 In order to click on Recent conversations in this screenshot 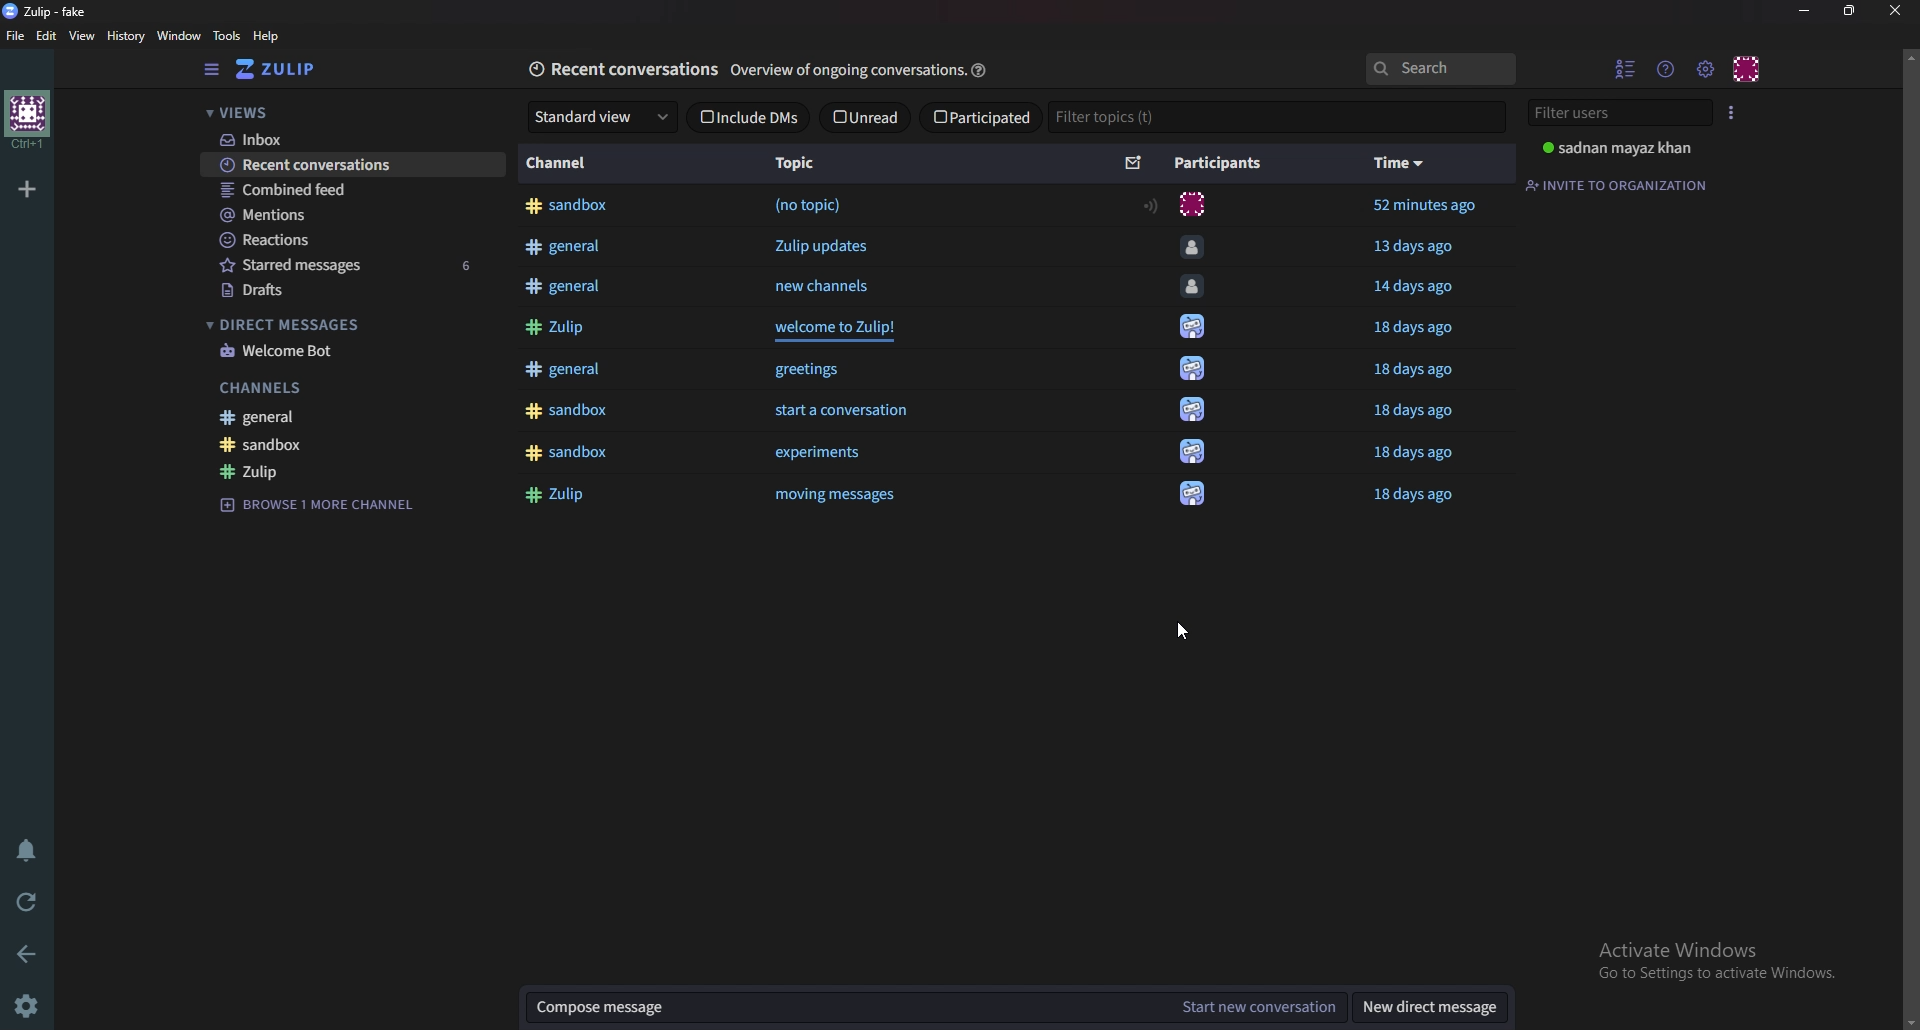, I will do `click(351, 165)`.